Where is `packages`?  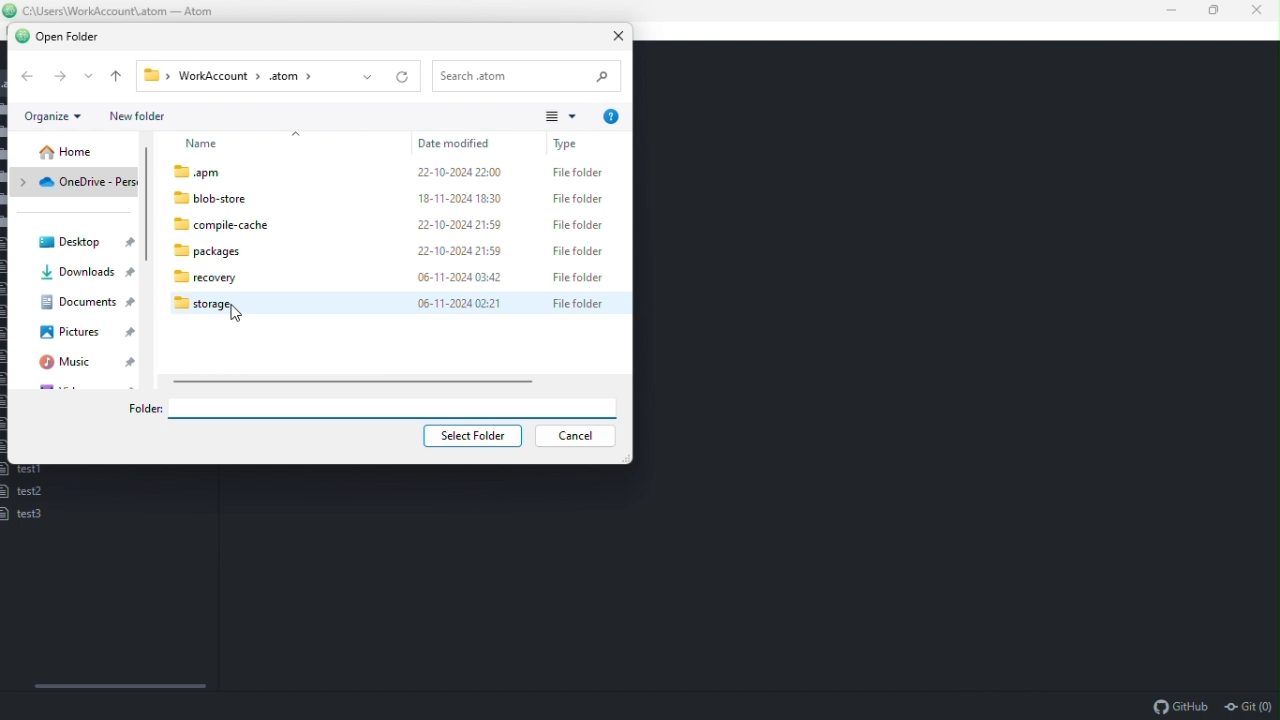 packages is located at coordinates (395, 253).